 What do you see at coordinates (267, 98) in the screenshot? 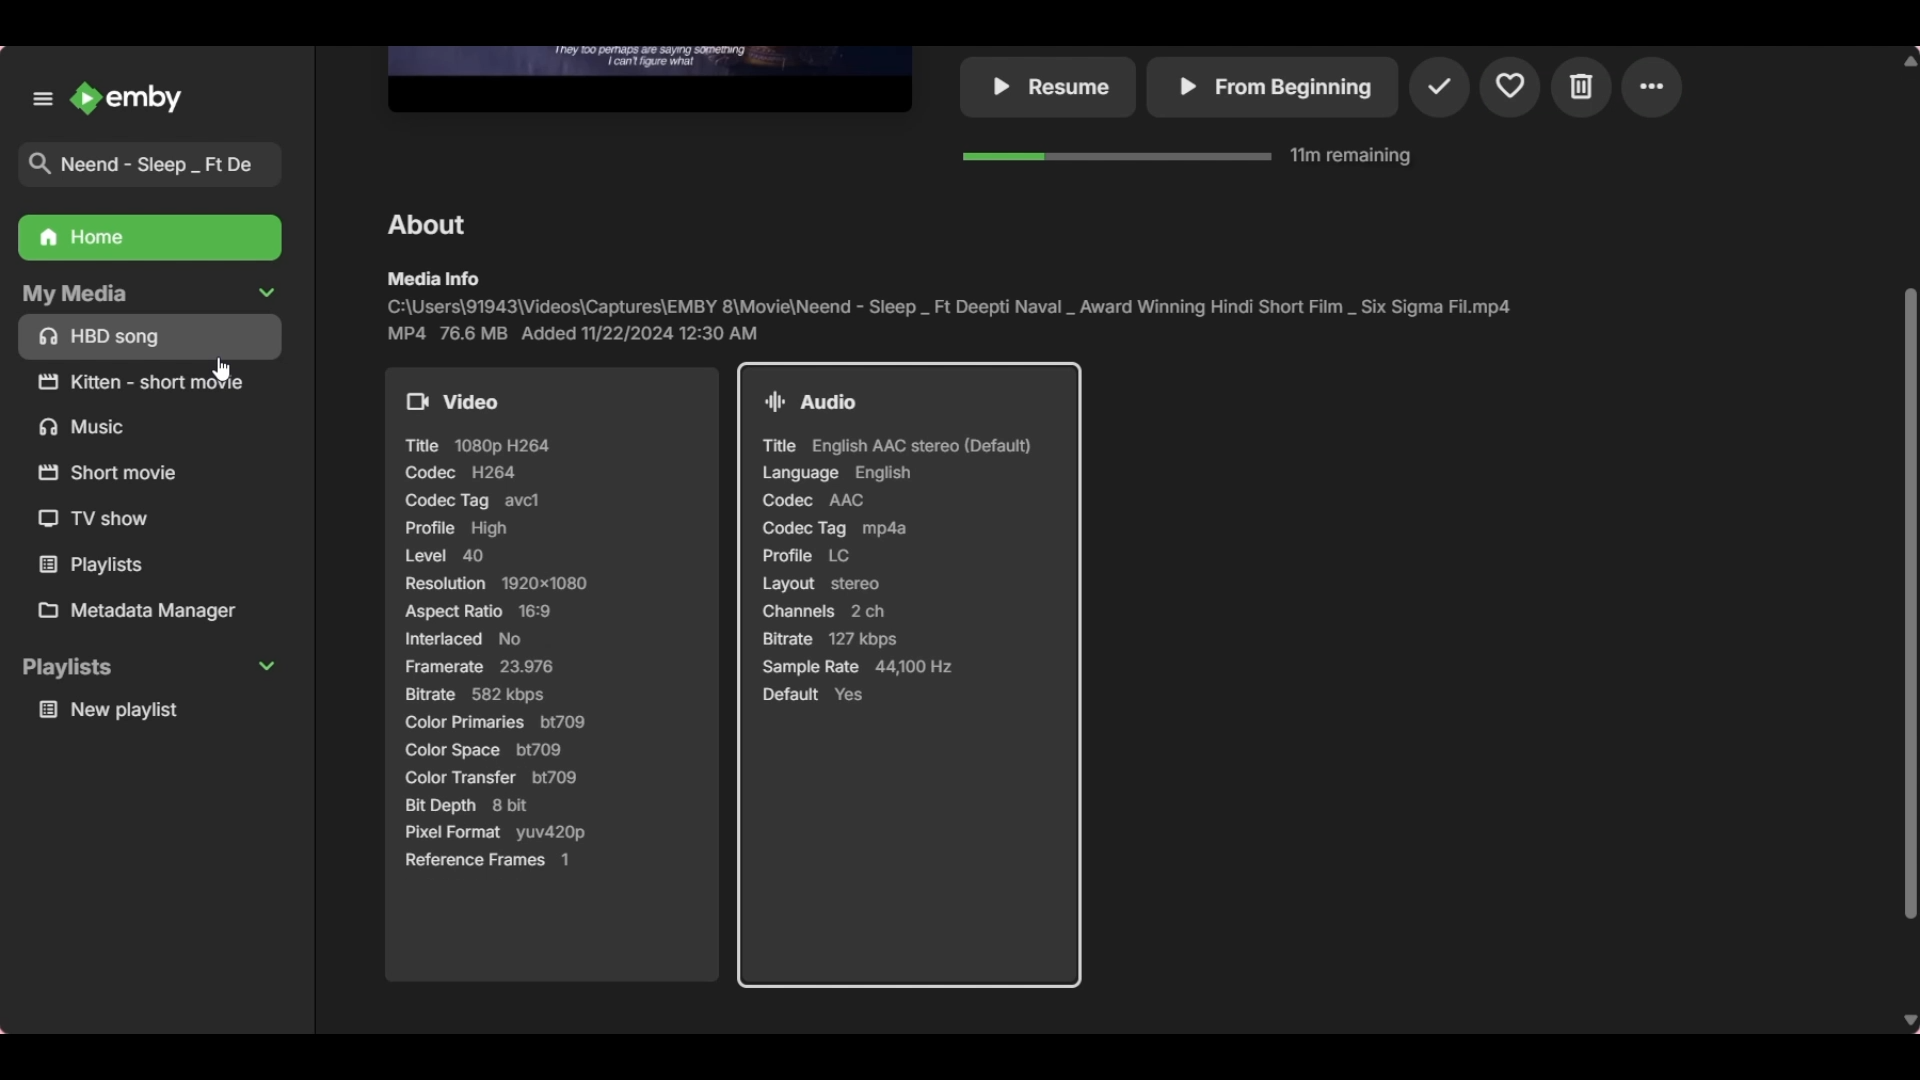
I see `Delete inputs` at bounding box center [267, 98].